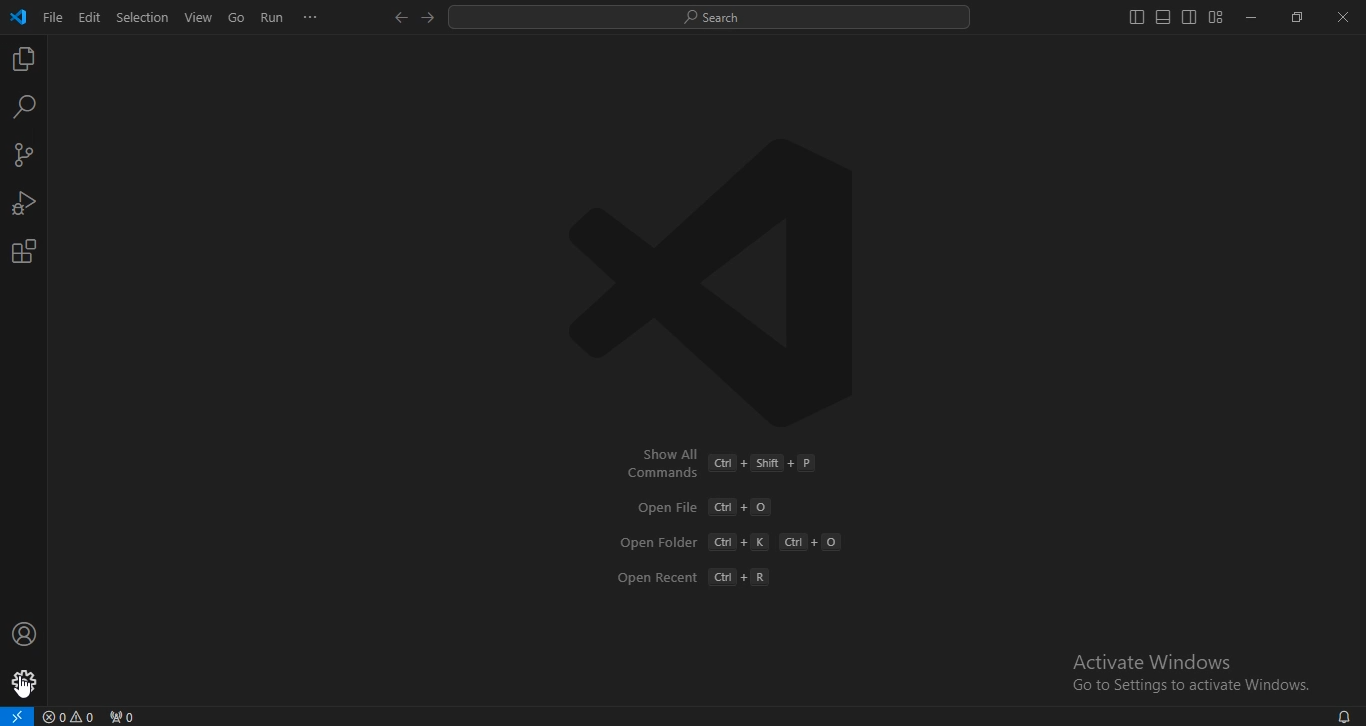 The height and width of the screenshot is (726, 1366). What do you see at coordinates (26, 684) in the screenshot?
I see `manage` at bounding box center [26, 684].